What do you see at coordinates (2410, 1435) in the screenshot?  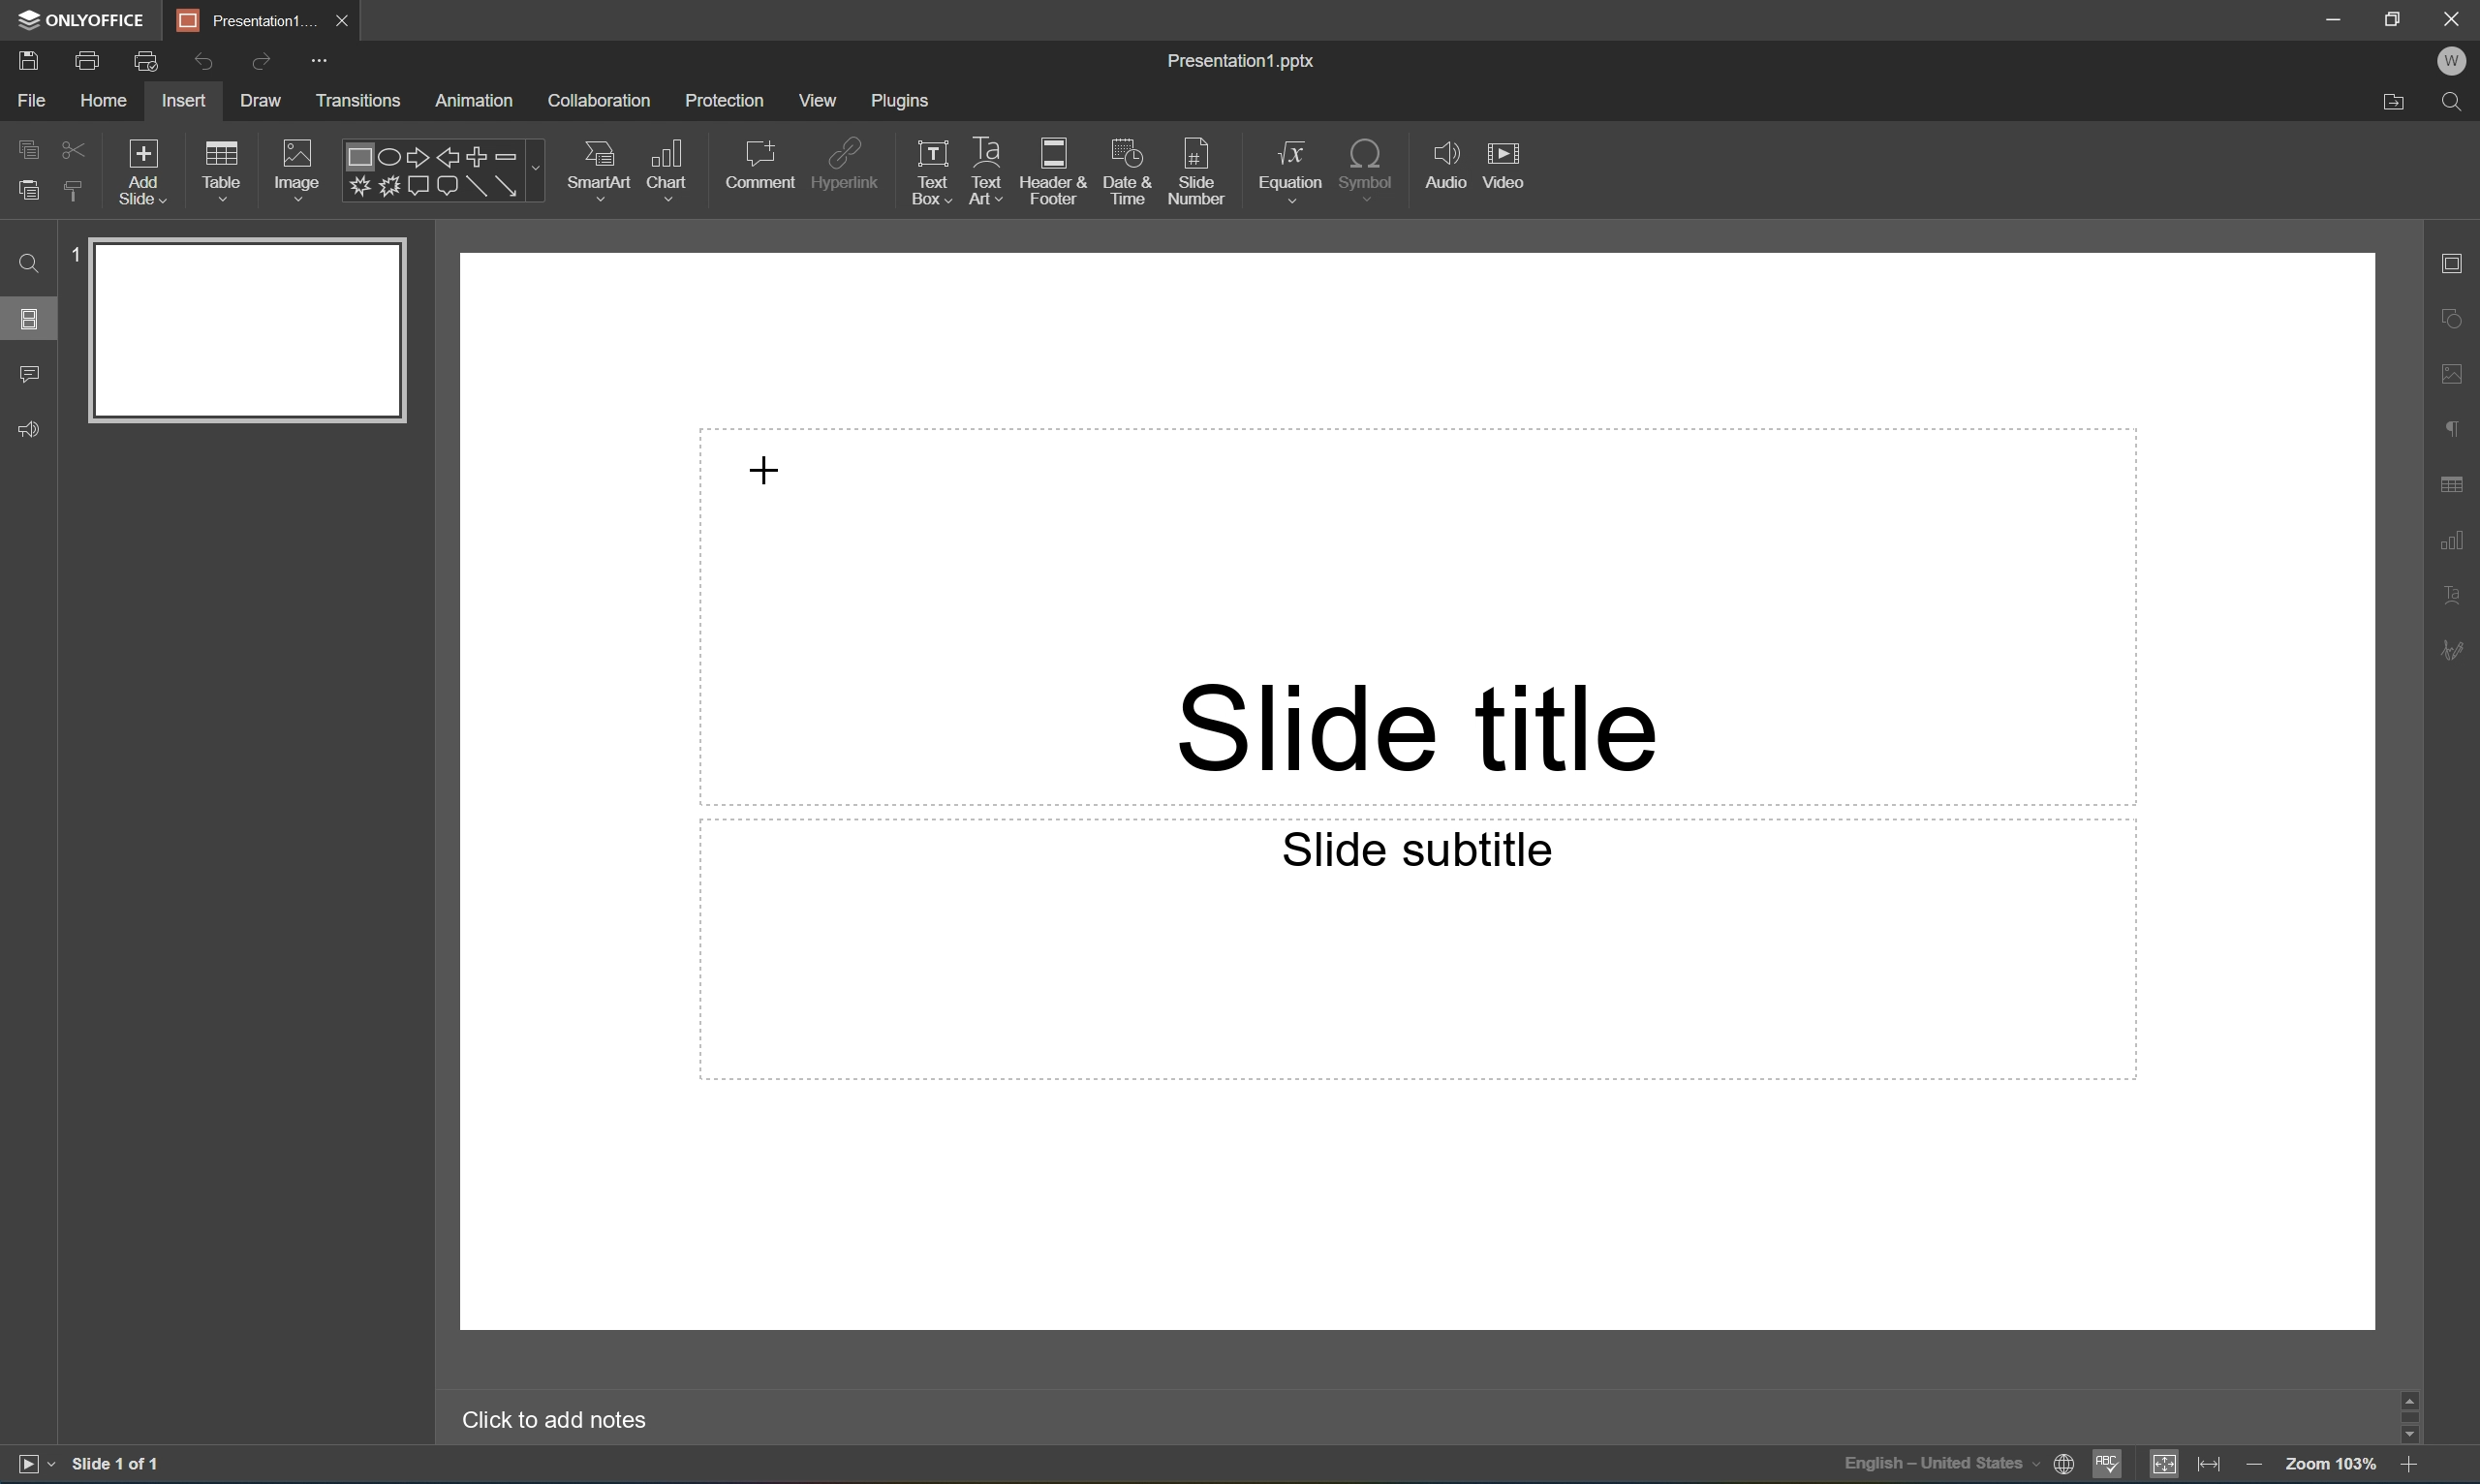 I see `Scroll Down` at bounding box center [2410, 1435].